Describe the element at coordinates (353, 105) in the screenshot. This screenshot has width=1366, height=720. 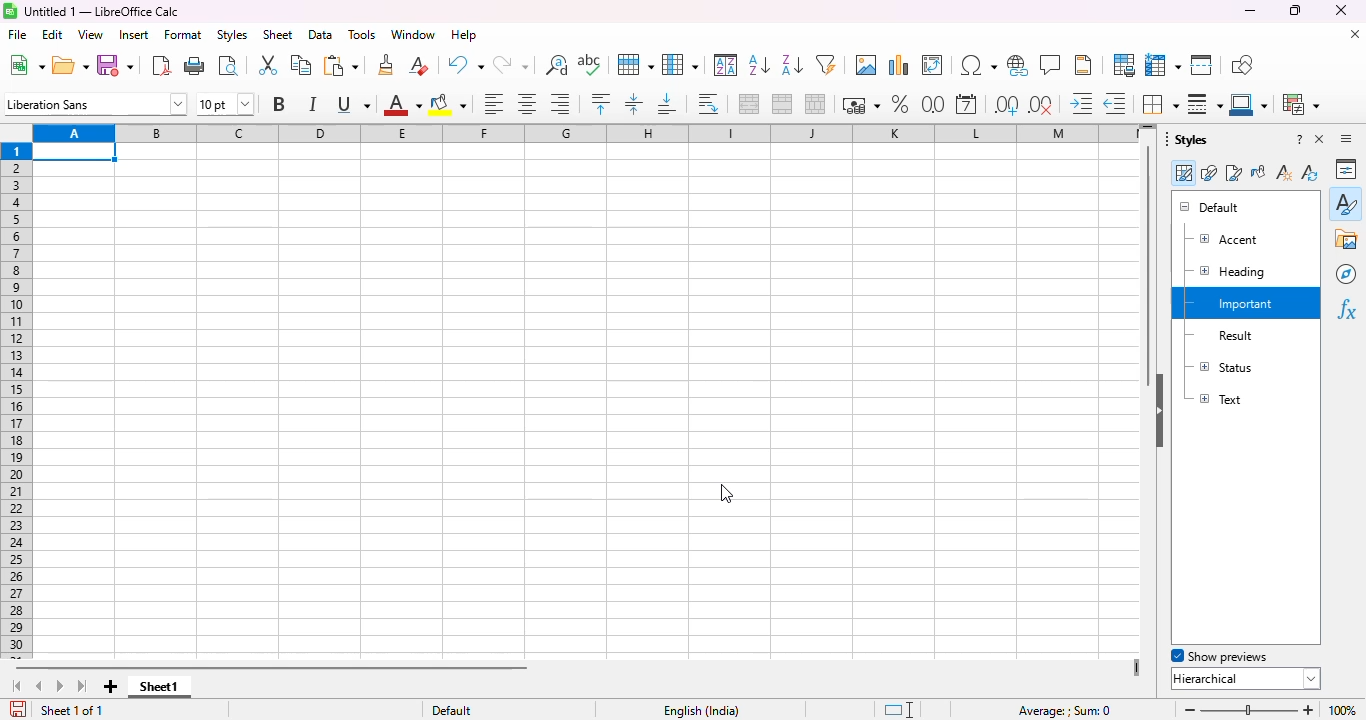
I see `underline` at that location.